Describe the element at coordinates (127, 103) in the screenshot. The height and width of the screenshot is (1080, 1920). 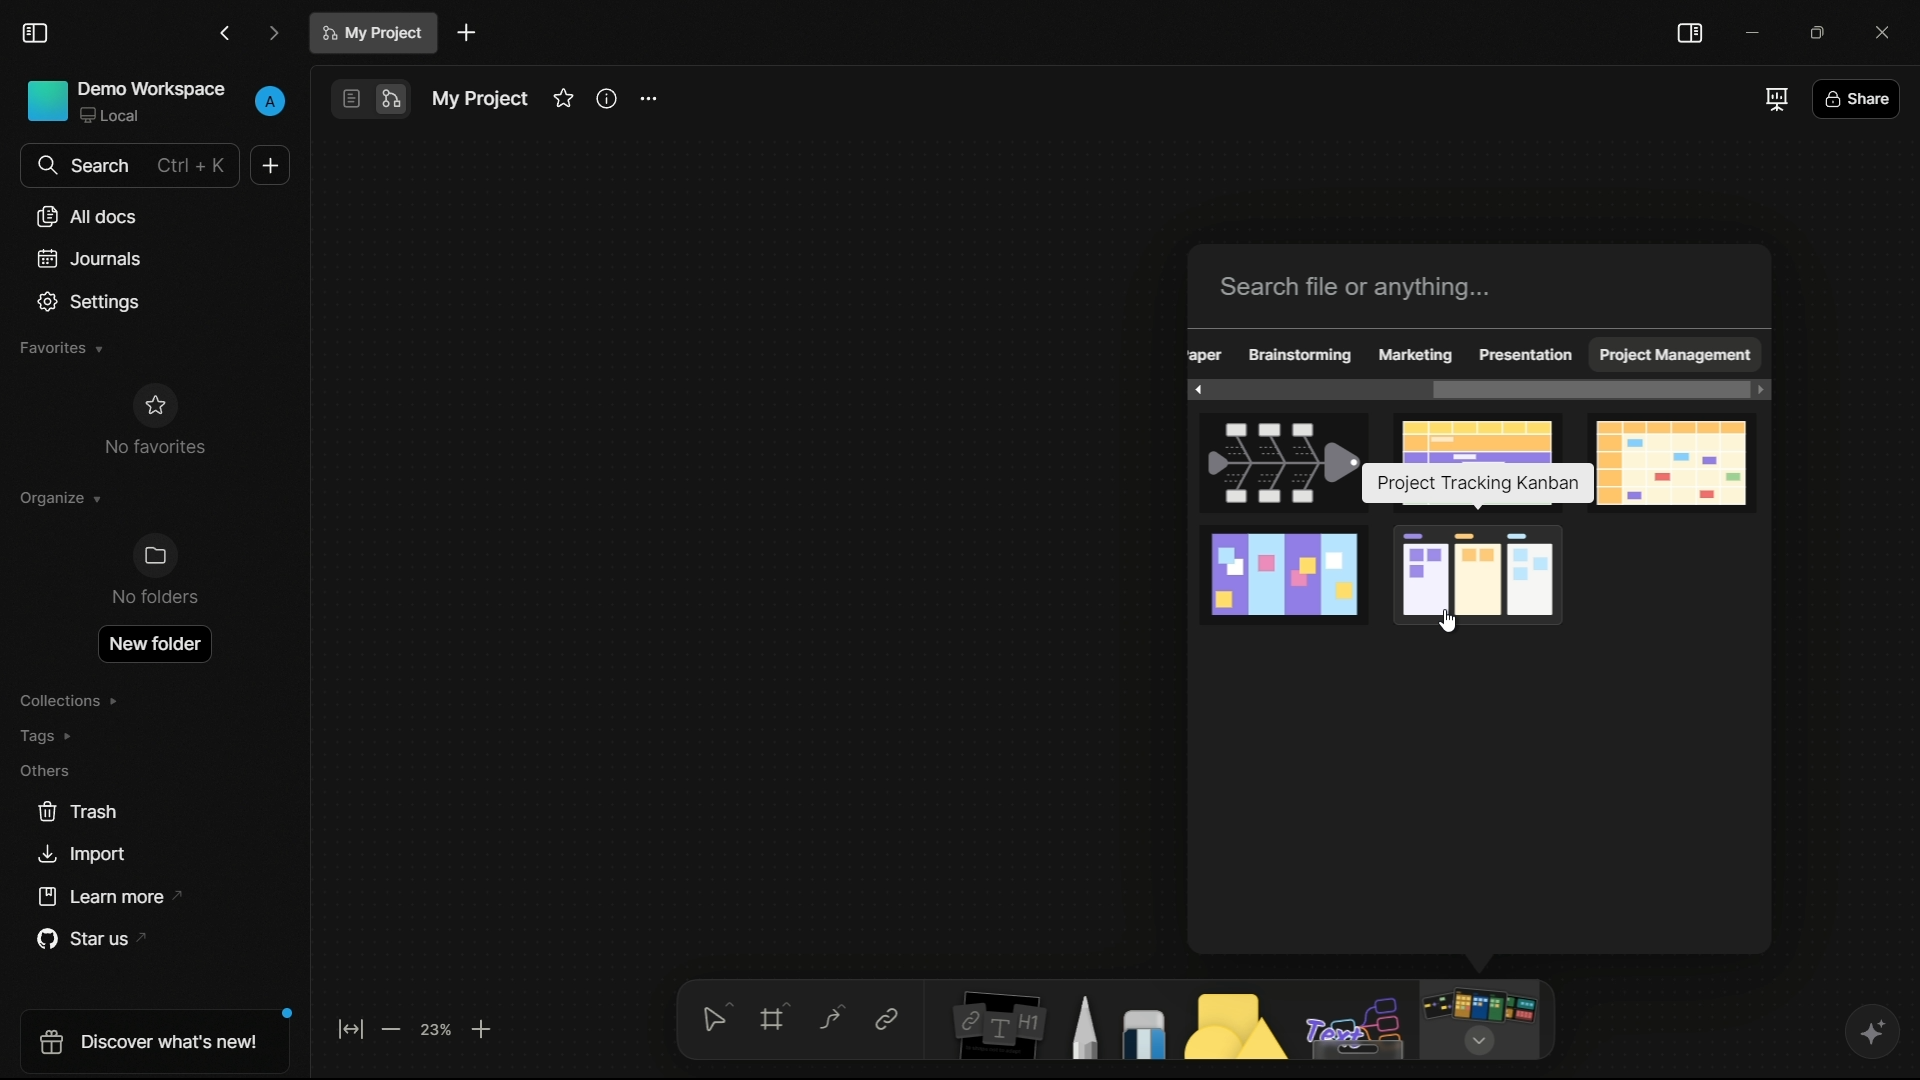
I see `demo workspace` at that location.